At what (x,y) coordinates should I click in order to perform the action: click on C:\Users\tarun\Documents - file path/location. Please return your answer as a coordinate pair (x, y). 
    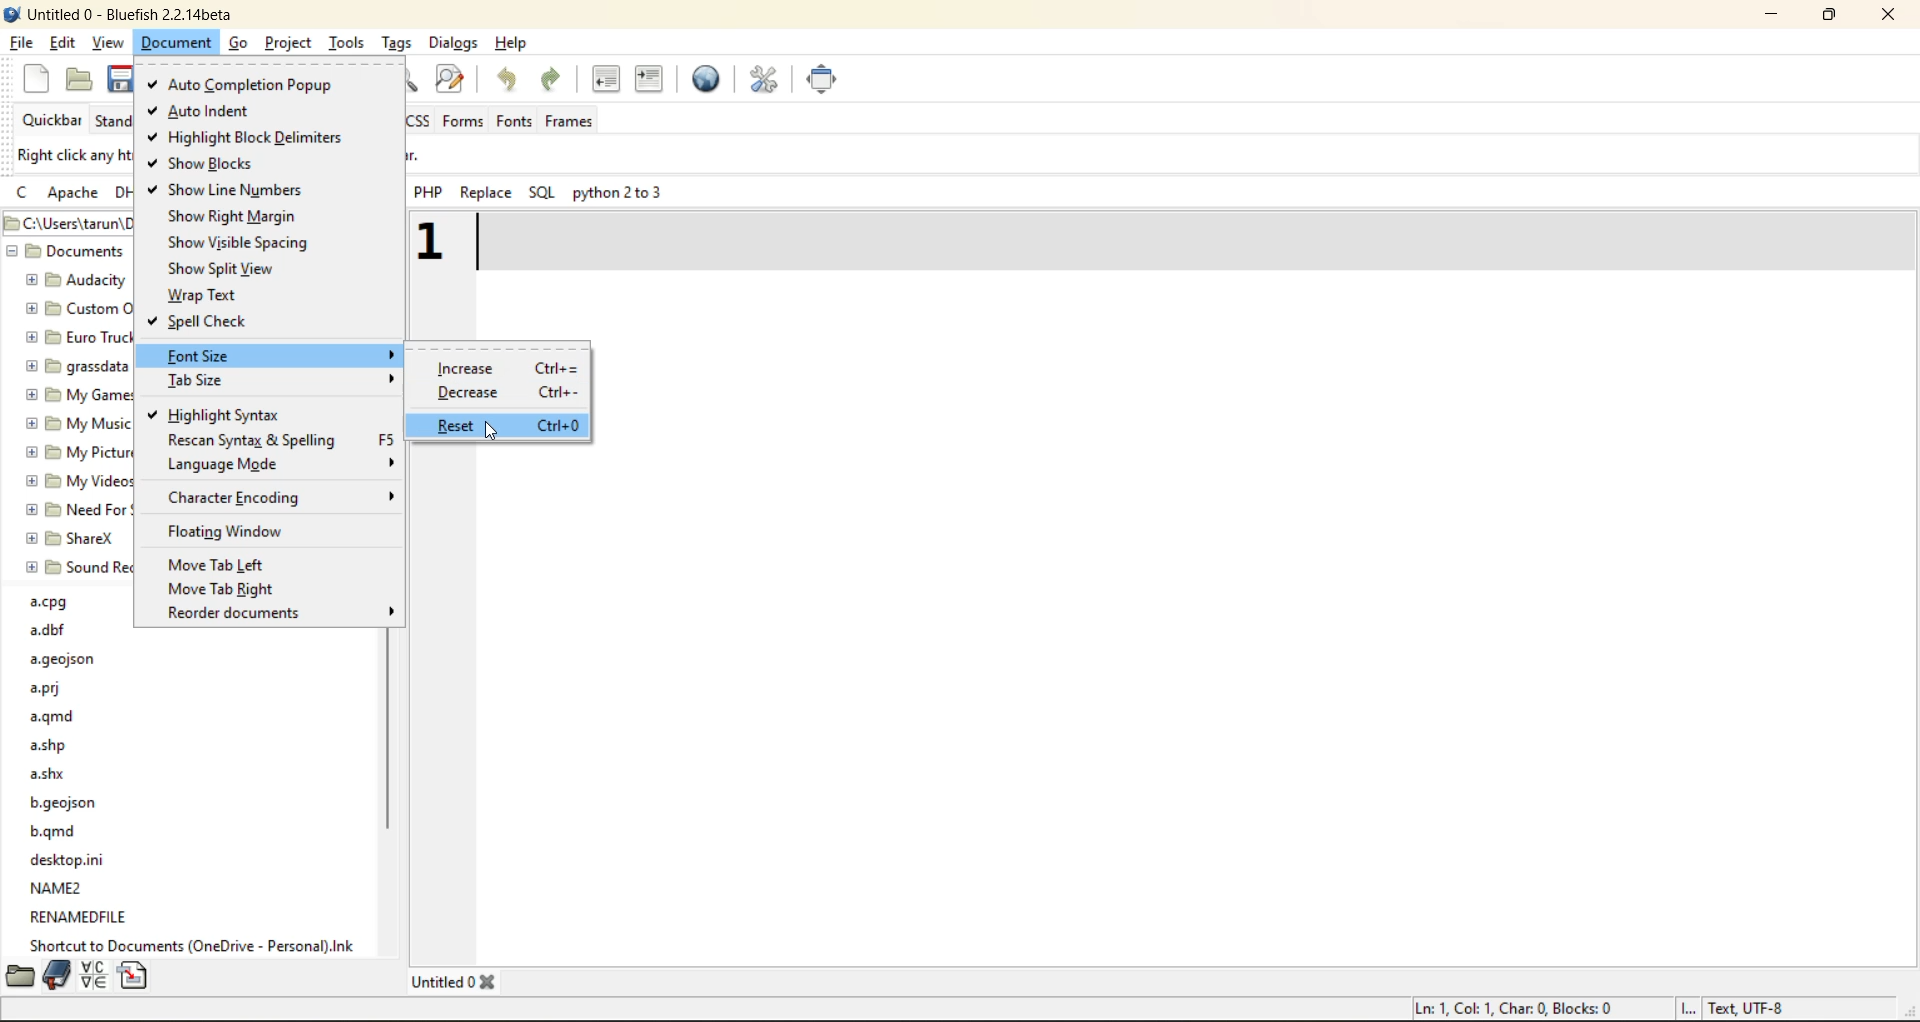
    Looking at the image, I should click on (68, 222).